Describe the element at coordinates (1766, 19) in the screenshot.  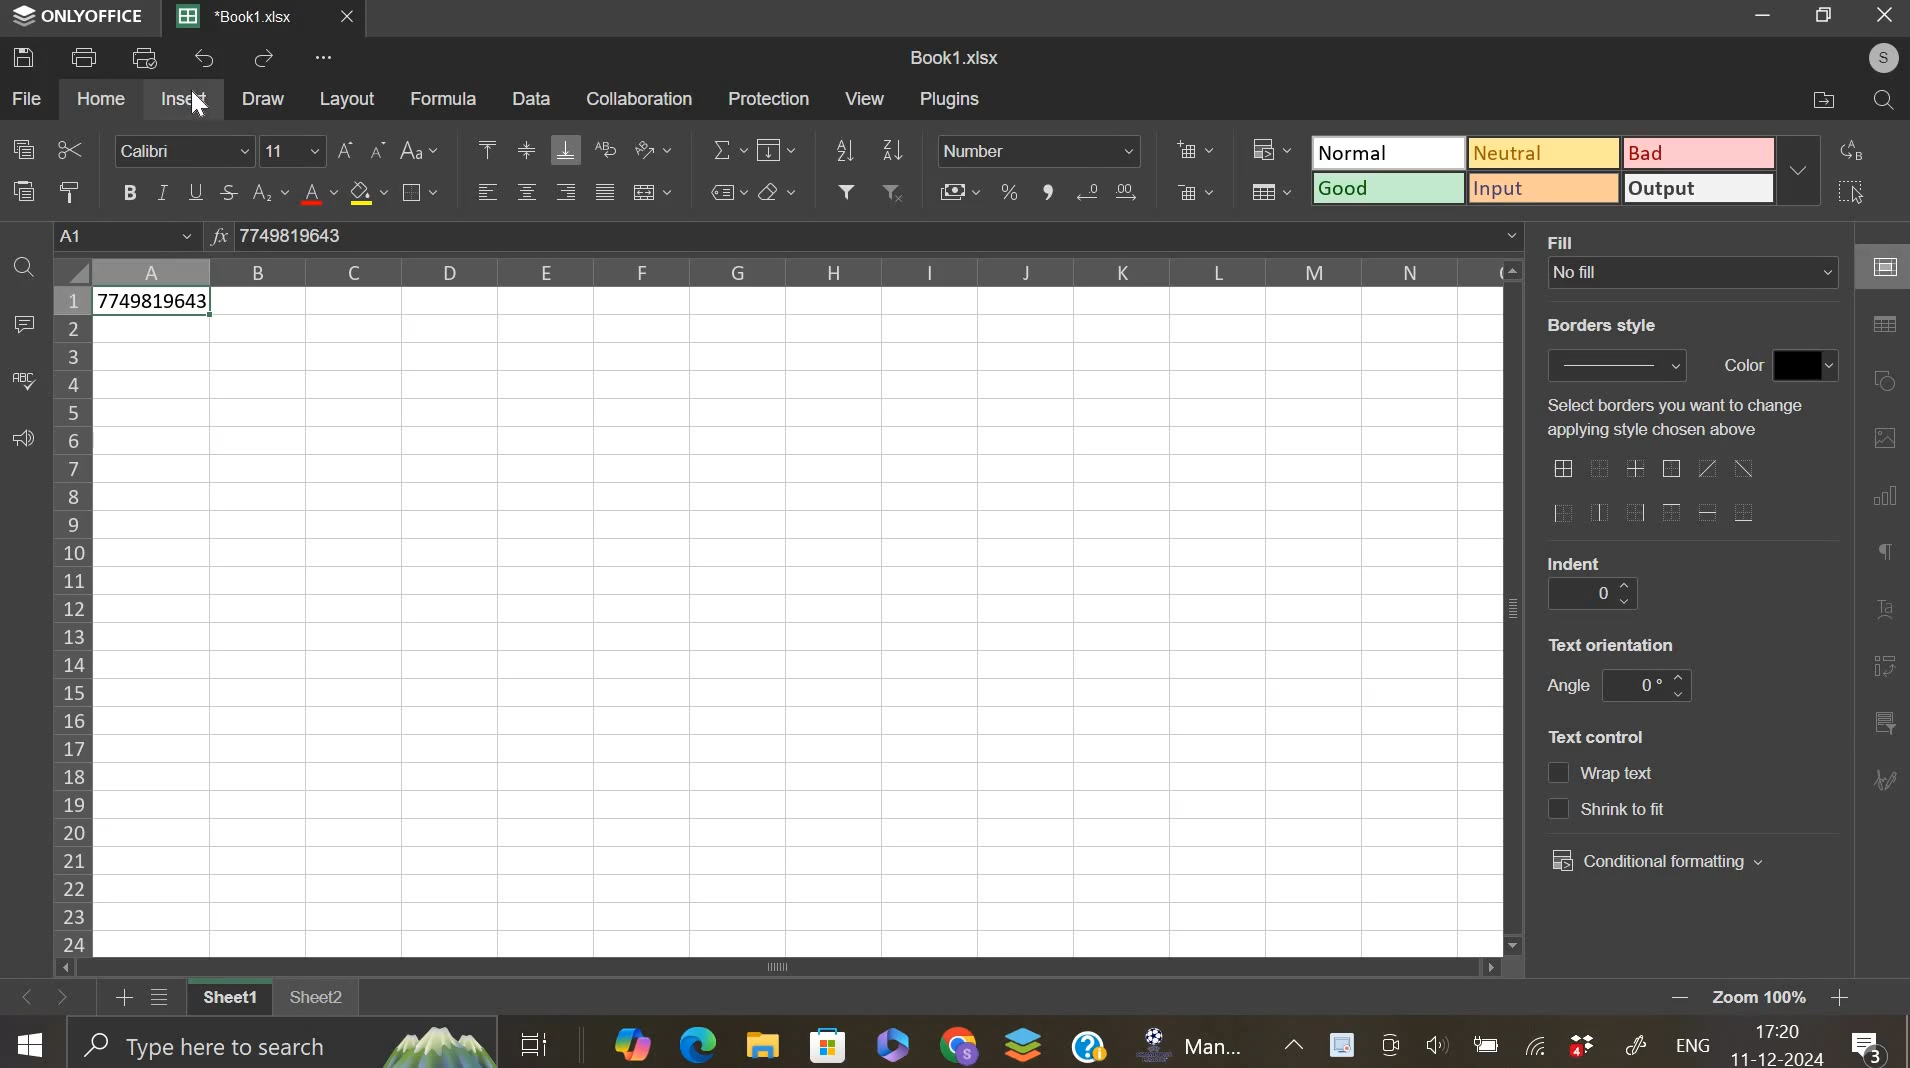
I see `Minimize` at that location.